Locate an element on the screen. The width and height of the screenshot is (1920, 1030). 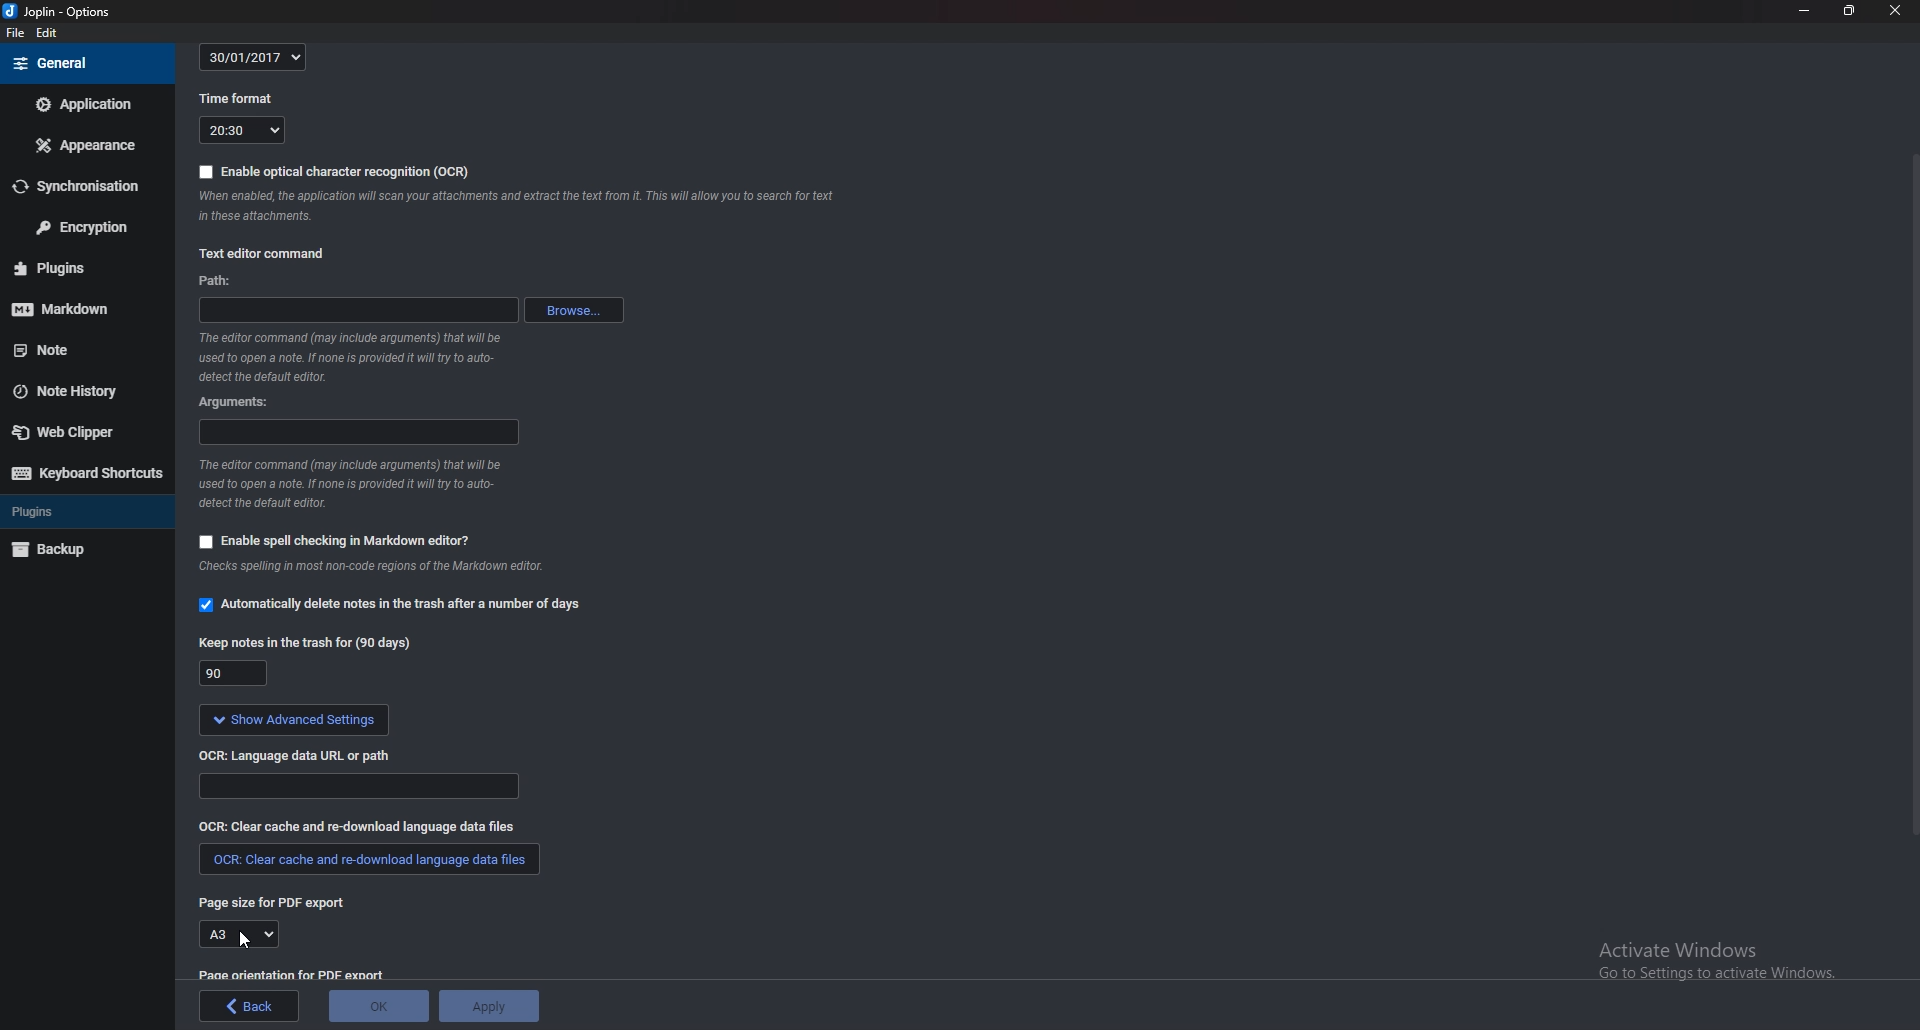
File is located at coordinates (16, 33).